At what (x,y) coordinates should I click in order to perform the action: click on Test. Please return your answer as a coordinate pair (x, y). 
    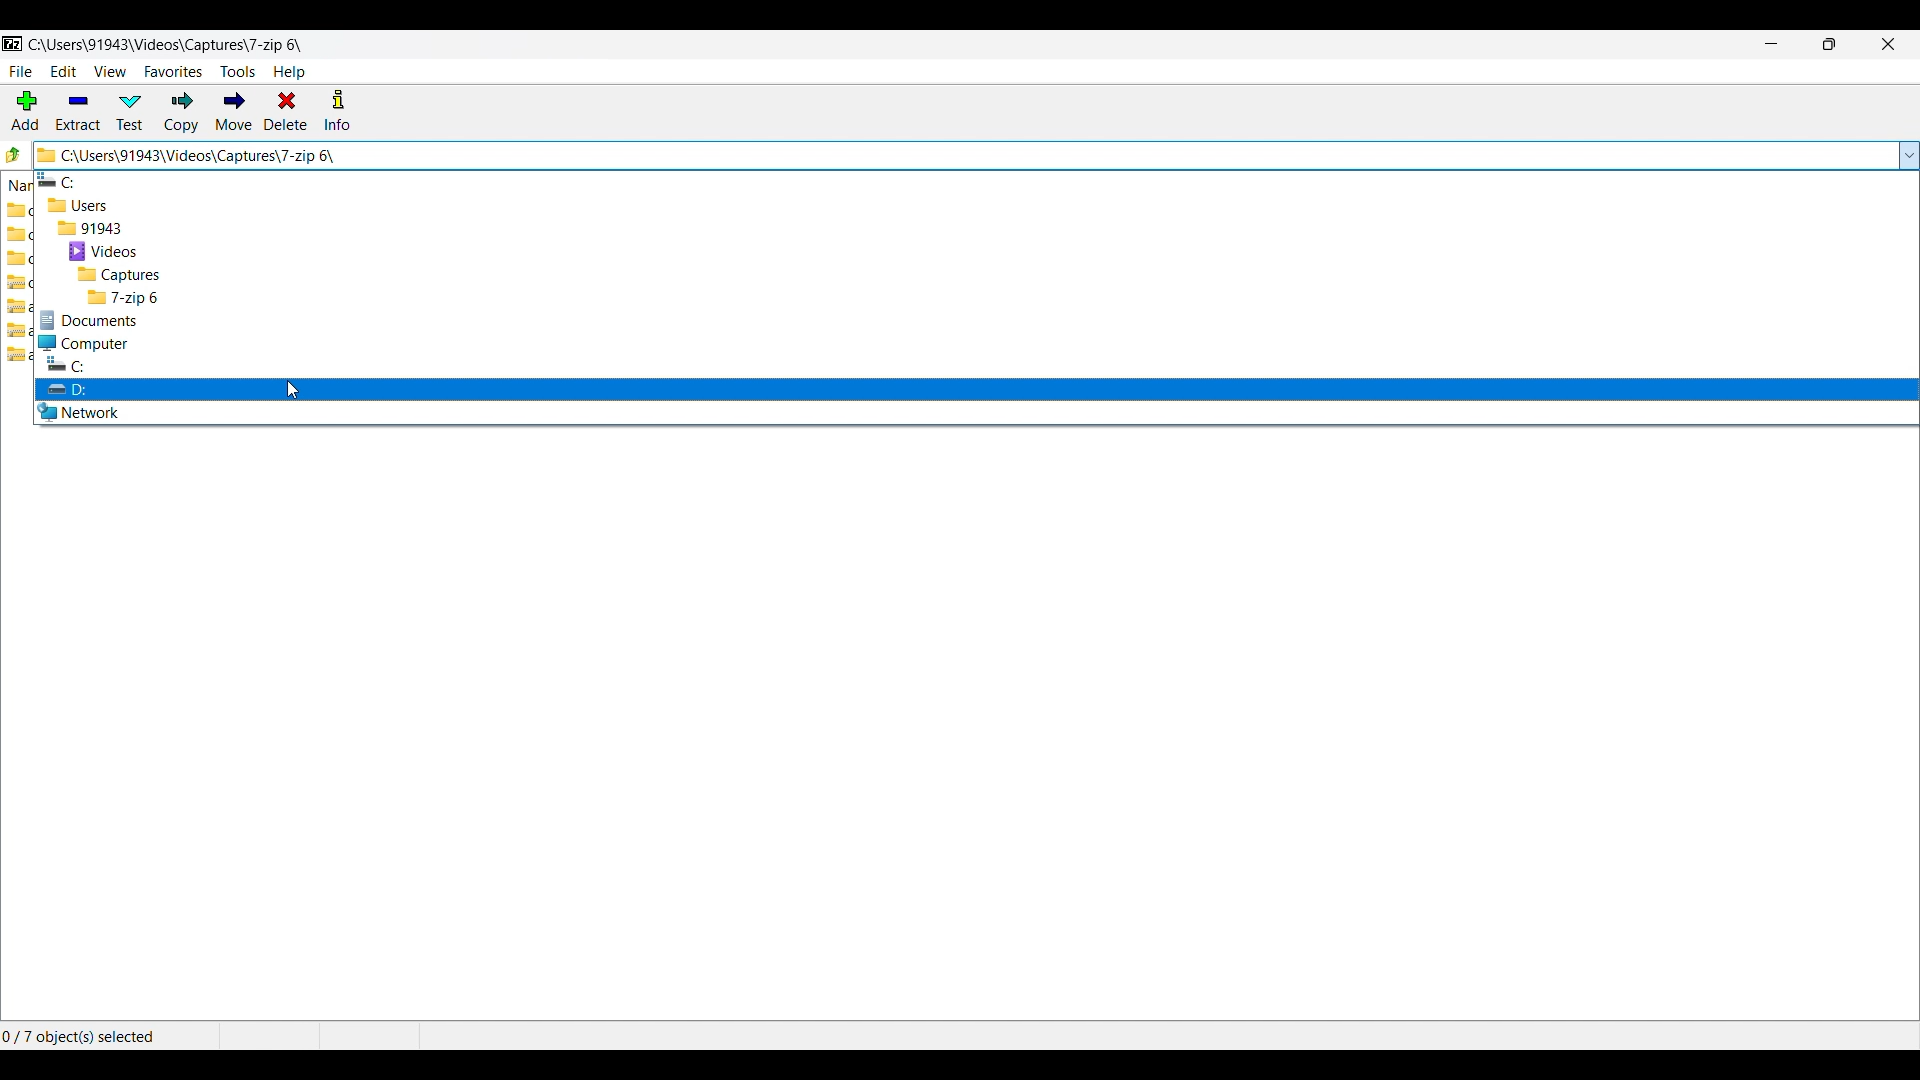
    Looking at the image, I should click on (130, 112).